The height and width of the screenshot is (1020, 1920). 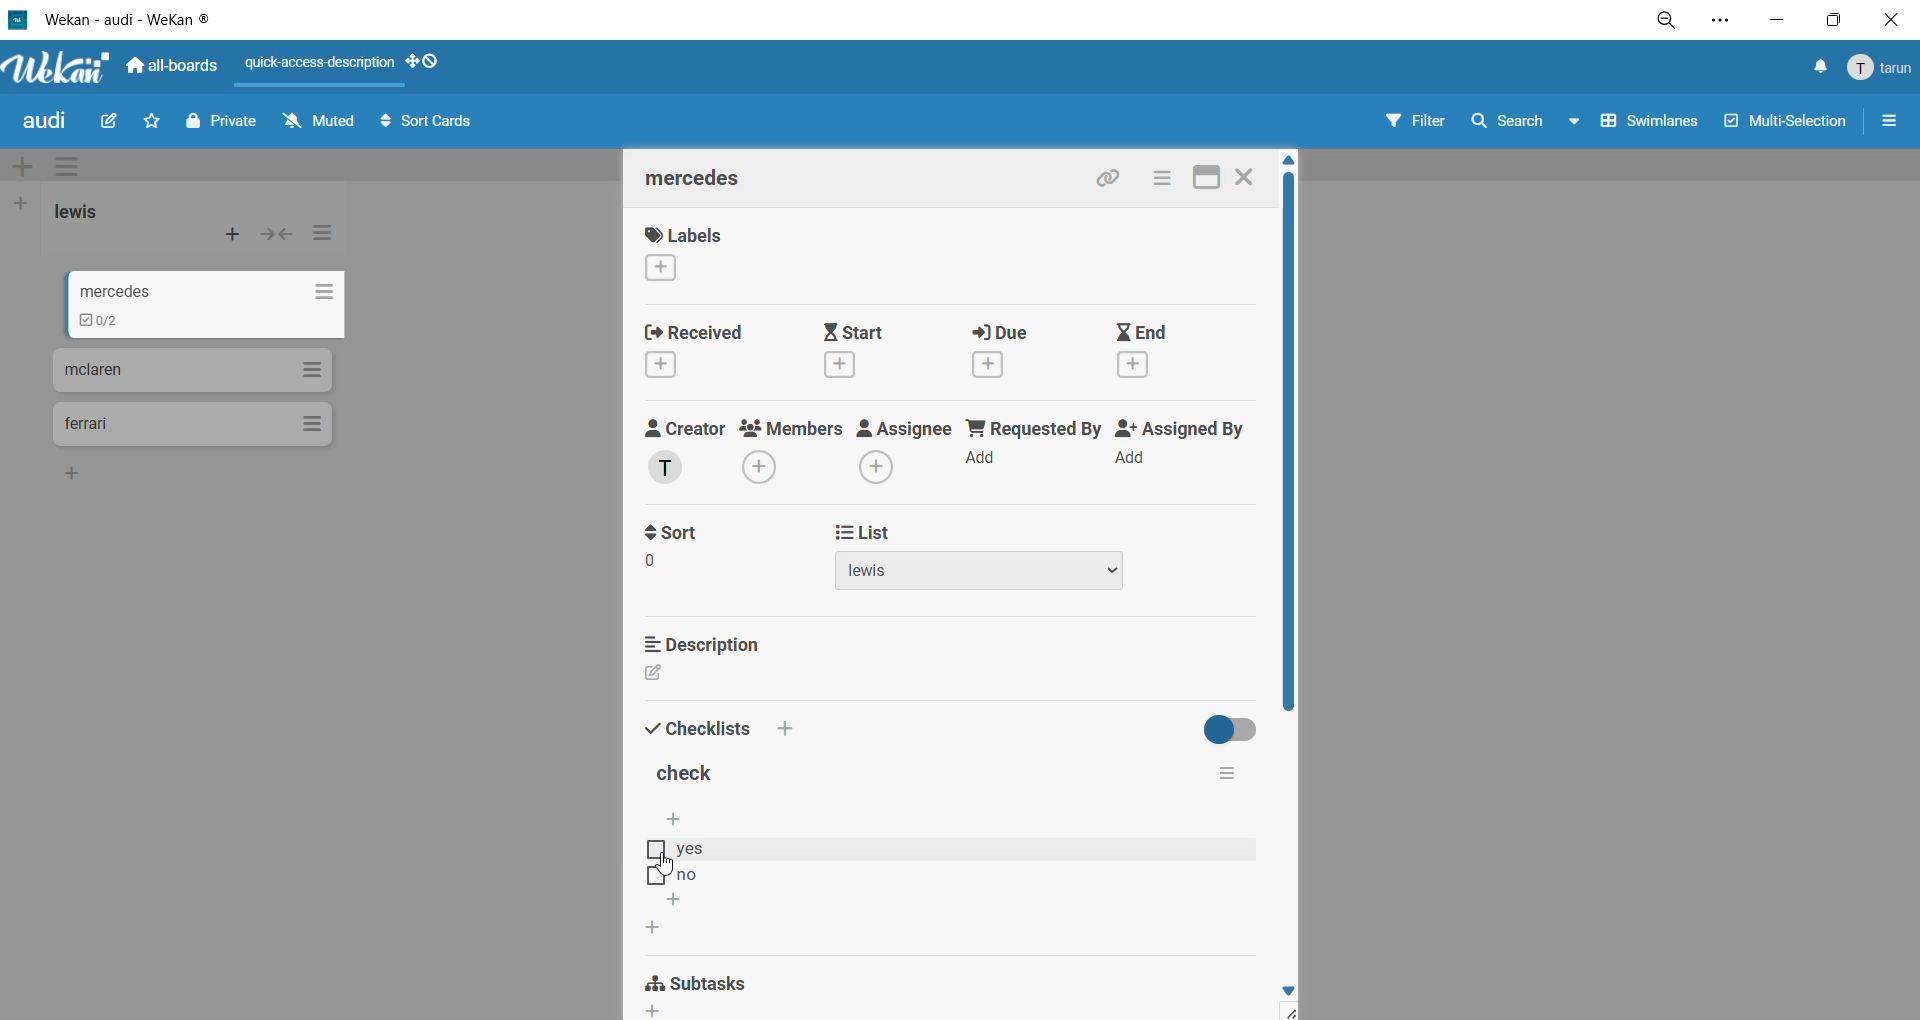 What do you see at coordinates (276, 238) in the screenshot?
I see `collapse` at bounding box center [276, 238].